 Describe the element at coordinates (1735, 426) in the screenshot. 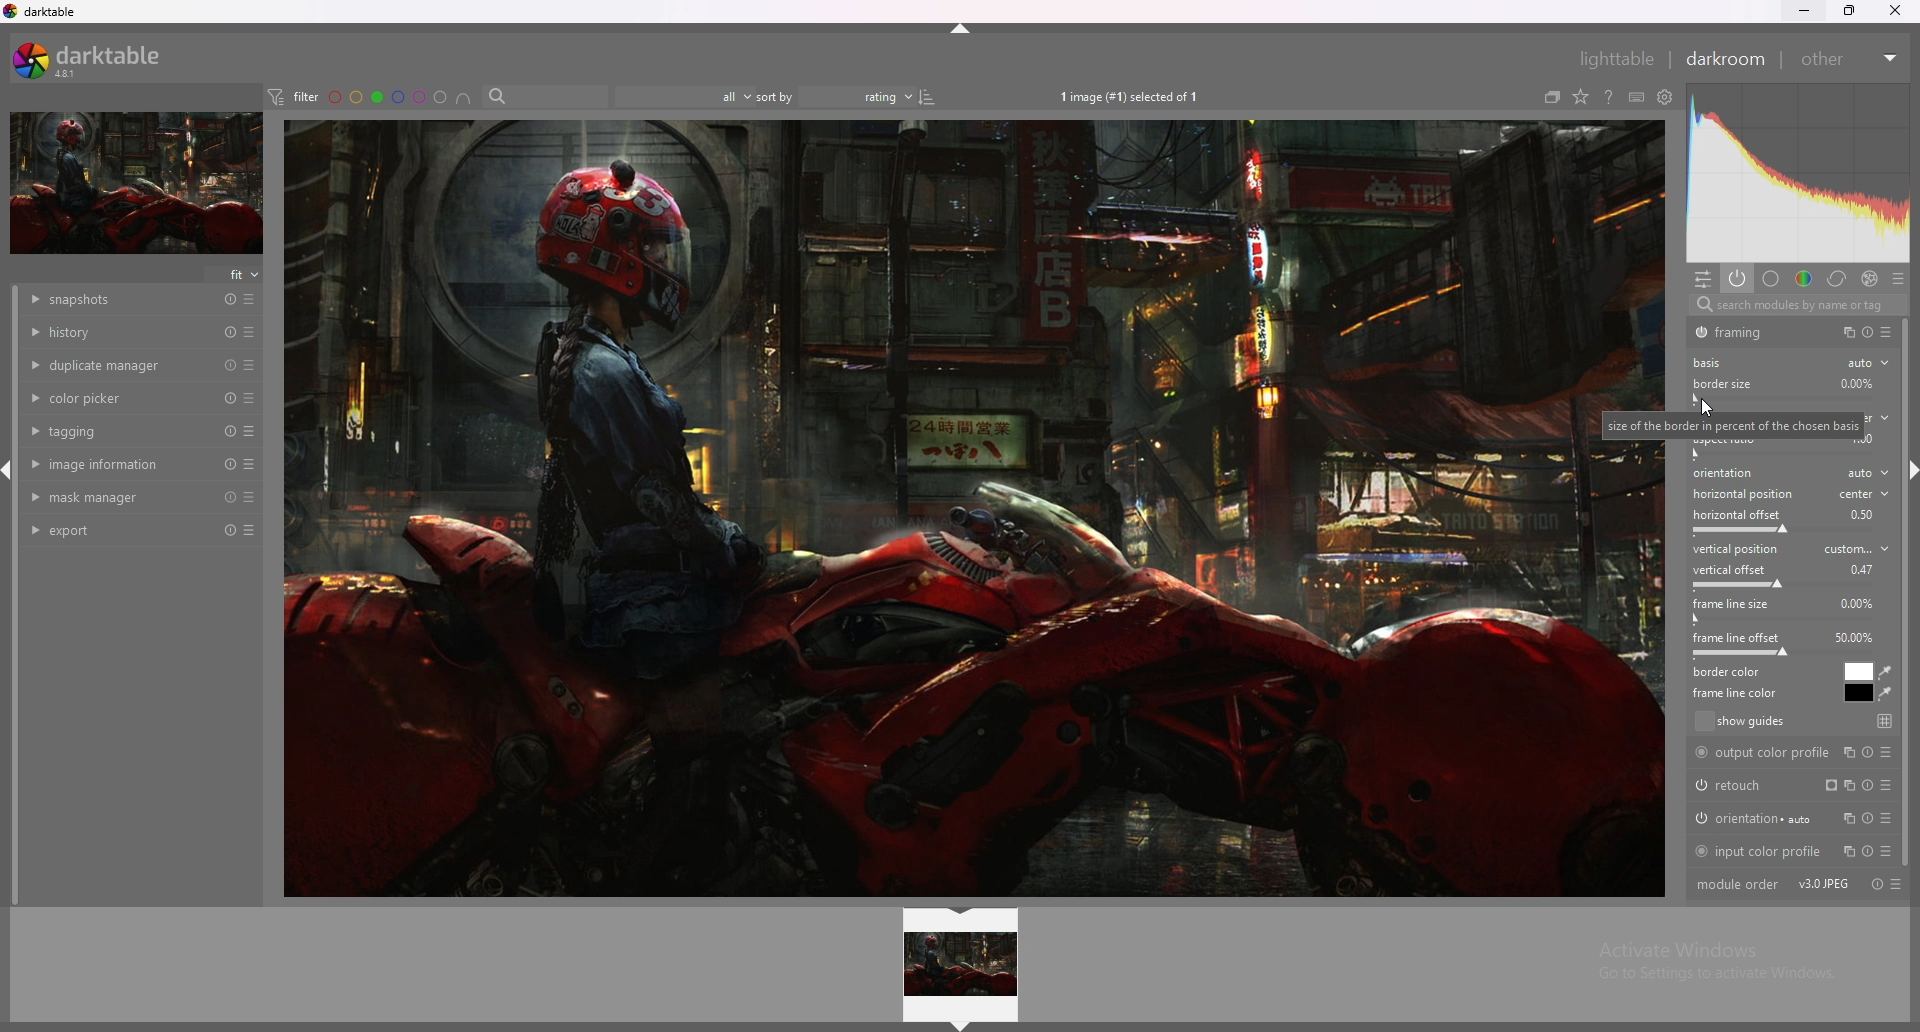

I see `size of the border in percent of the chosen basis` at that location.